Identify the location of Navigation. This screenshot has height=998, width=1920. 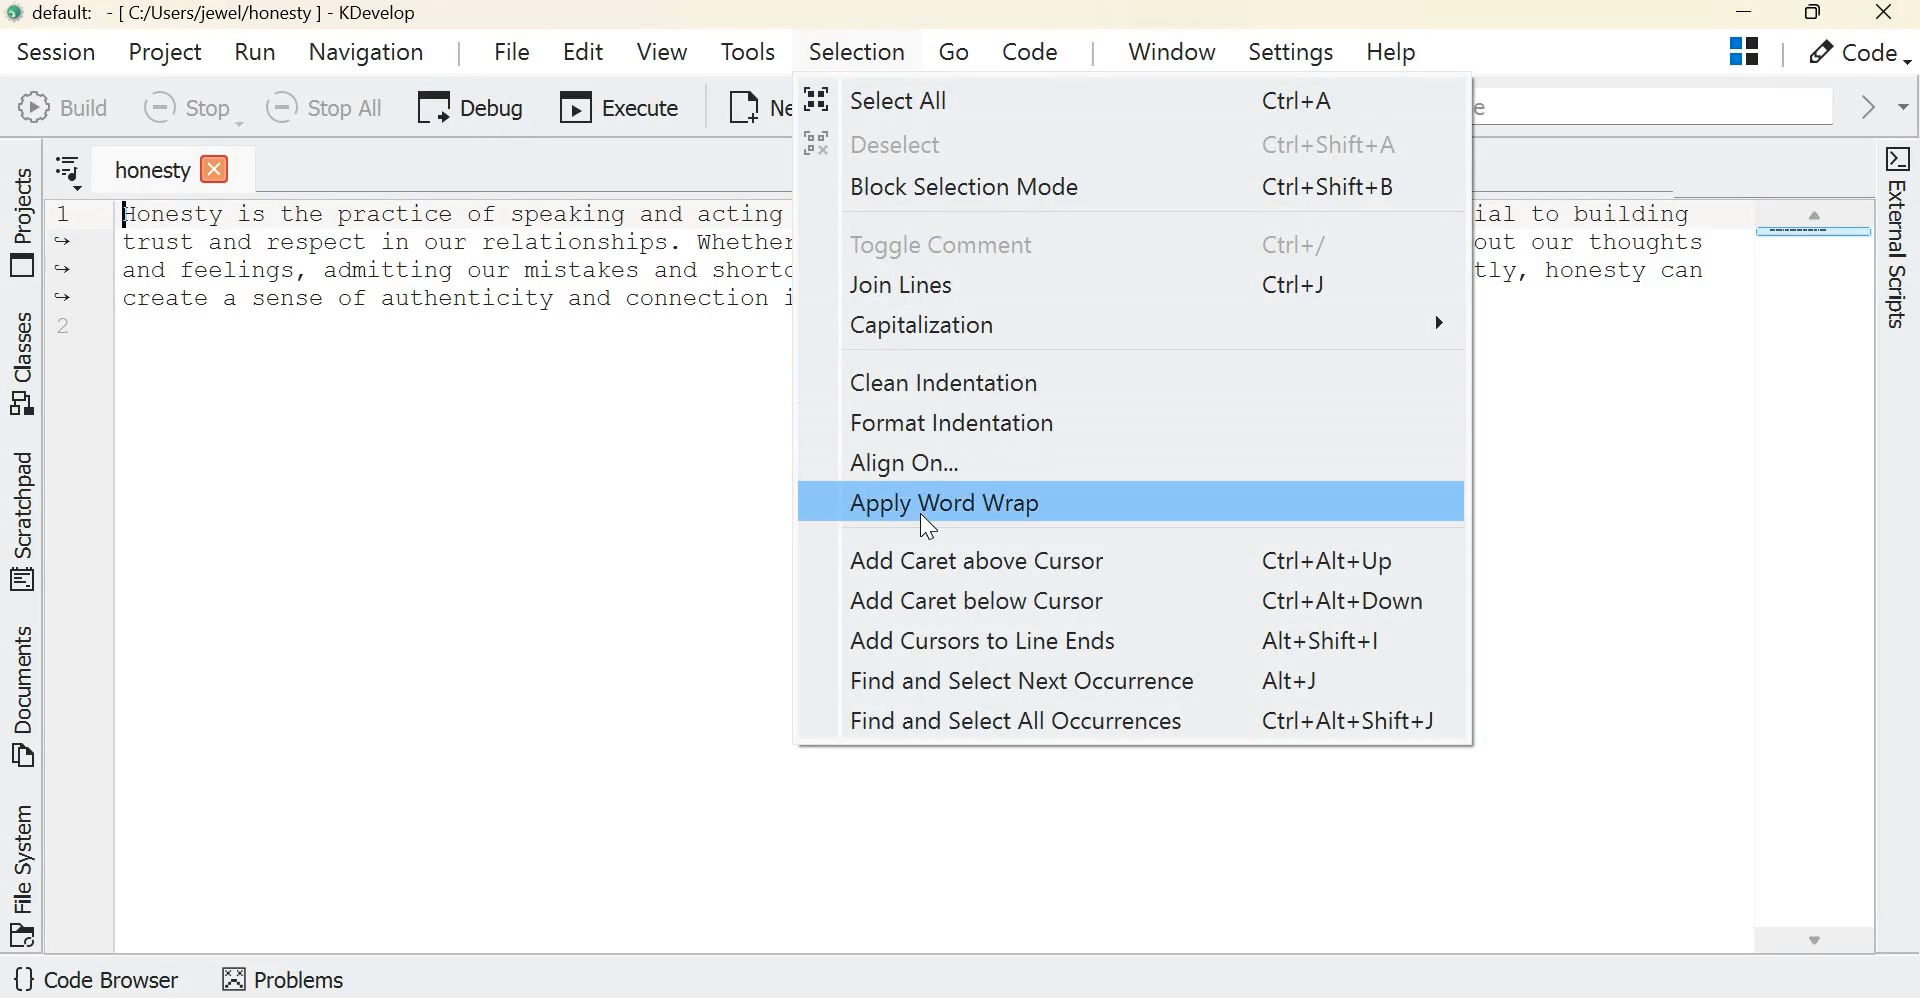
(368, 51).